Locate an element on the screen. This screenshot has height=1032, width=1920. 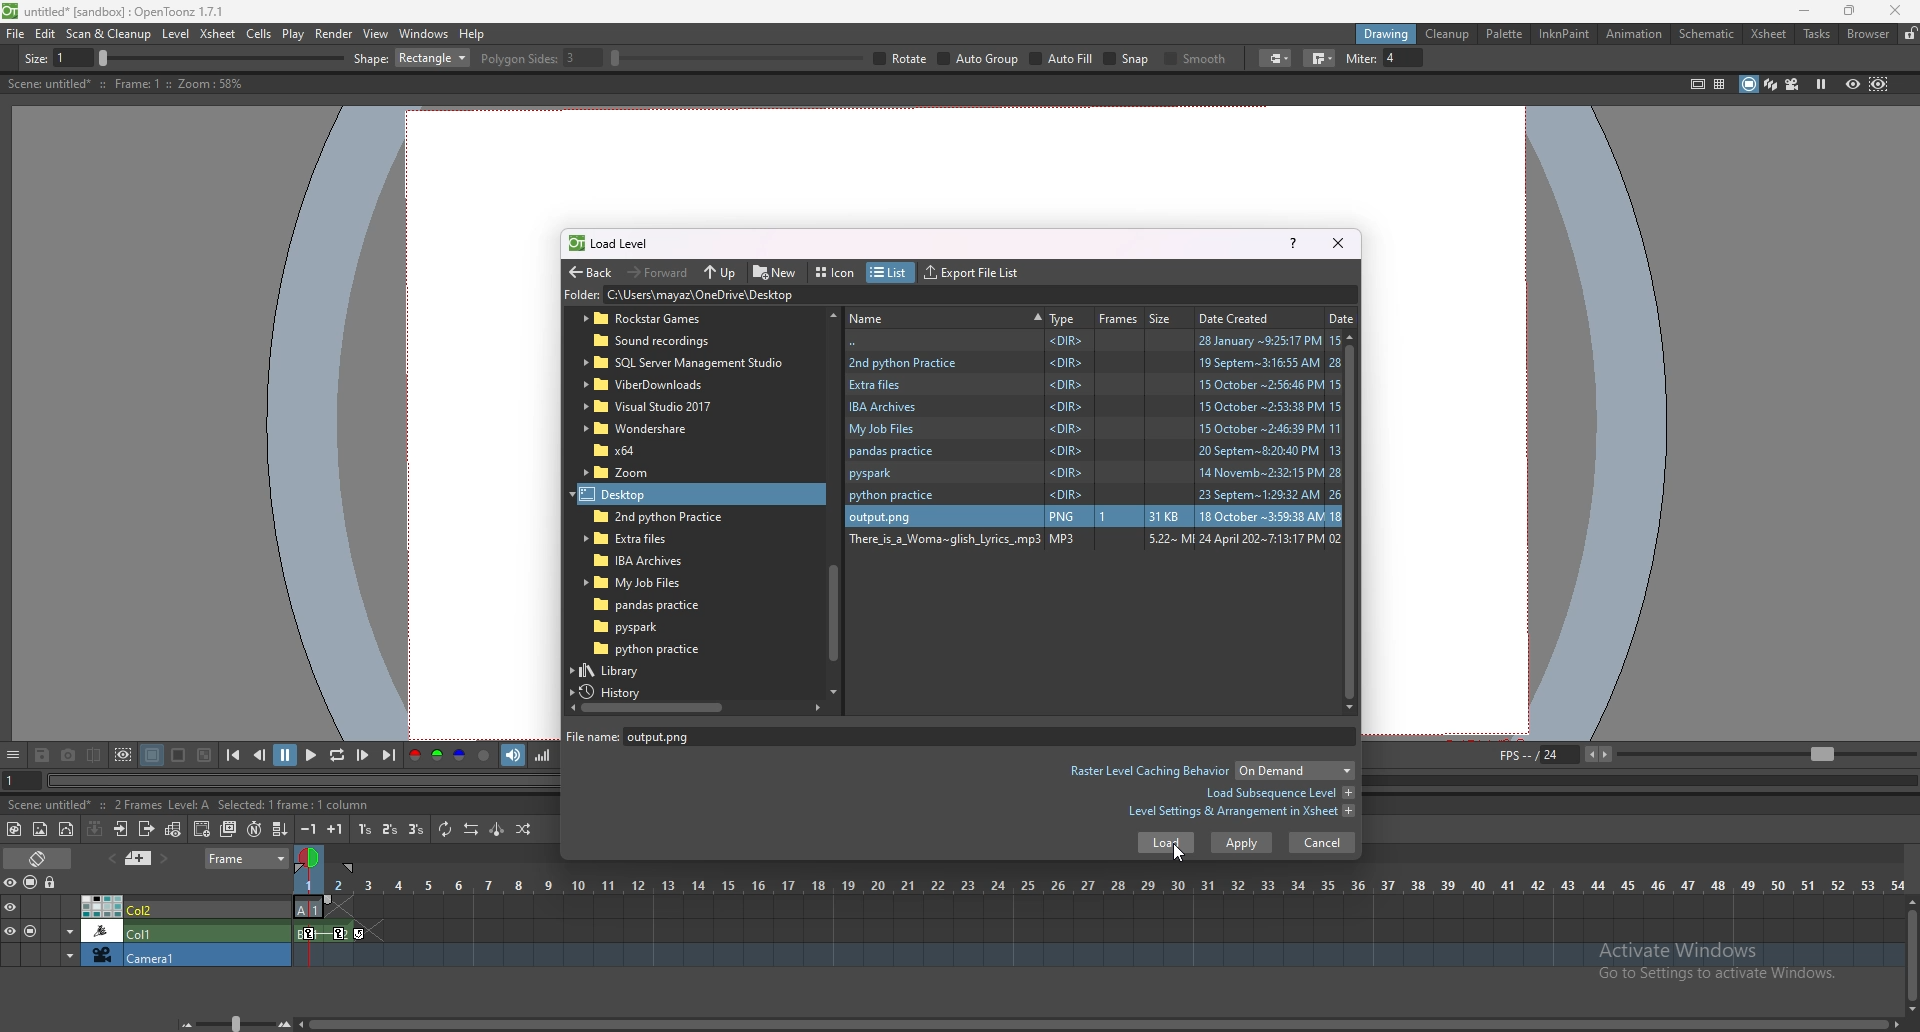
hardness is located at coordinates (569, 58).